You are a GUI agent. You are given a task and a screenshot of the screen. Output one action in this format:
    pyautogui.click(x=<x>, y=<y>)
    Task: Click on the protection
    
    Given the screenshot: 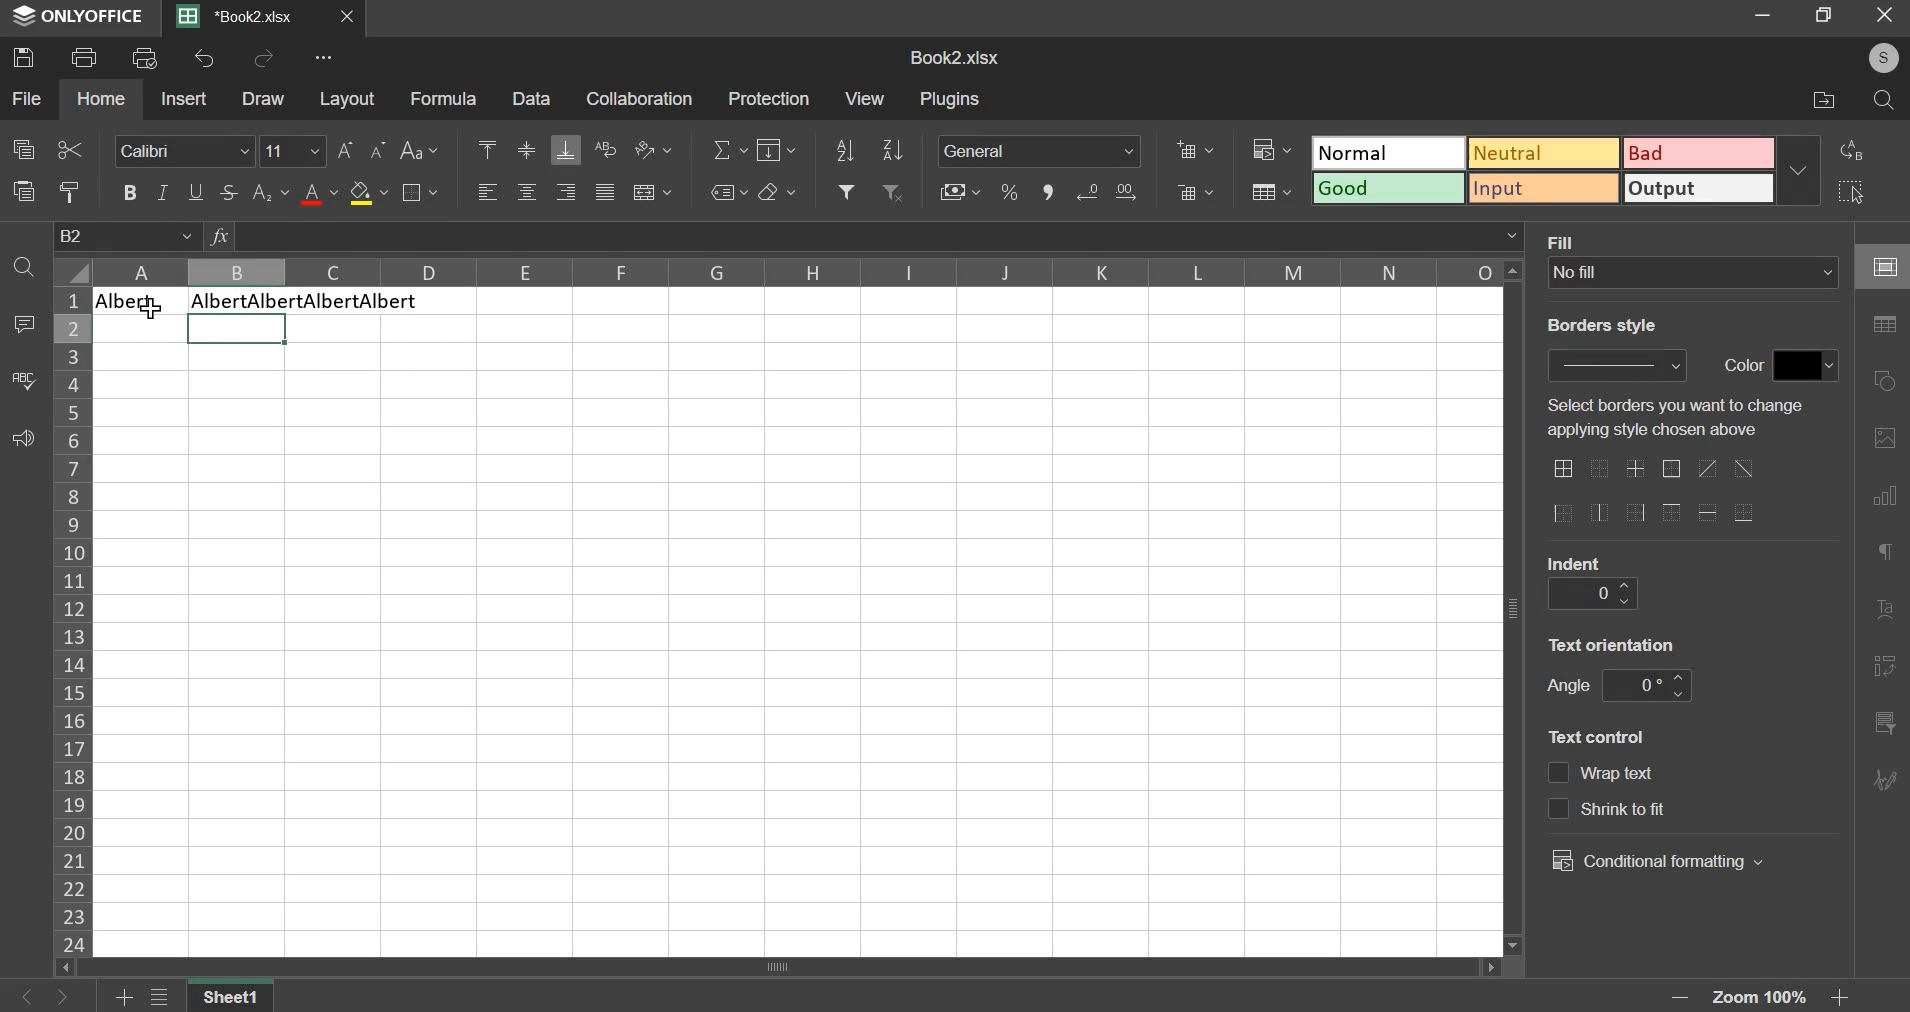 What is the action you would take?
    pyautogui.click(x=769, y=97)
    